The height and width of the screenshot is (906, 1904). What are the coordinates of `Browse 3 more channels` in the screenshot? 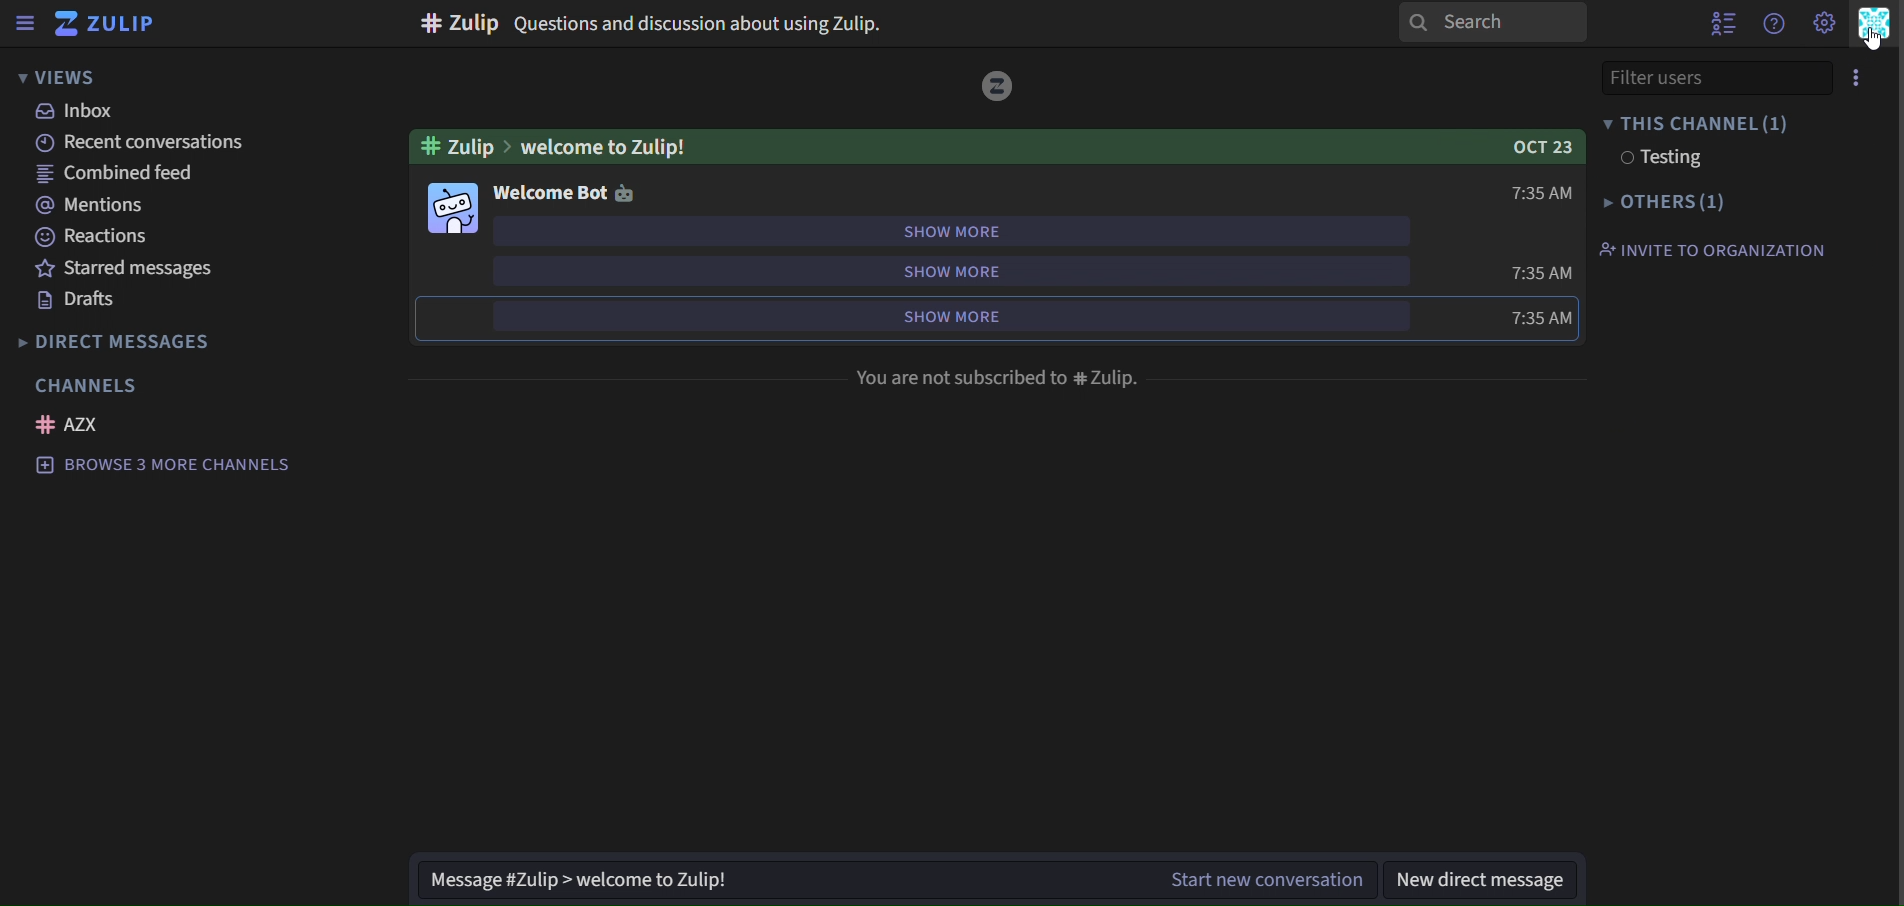 It's located at (170, 467).